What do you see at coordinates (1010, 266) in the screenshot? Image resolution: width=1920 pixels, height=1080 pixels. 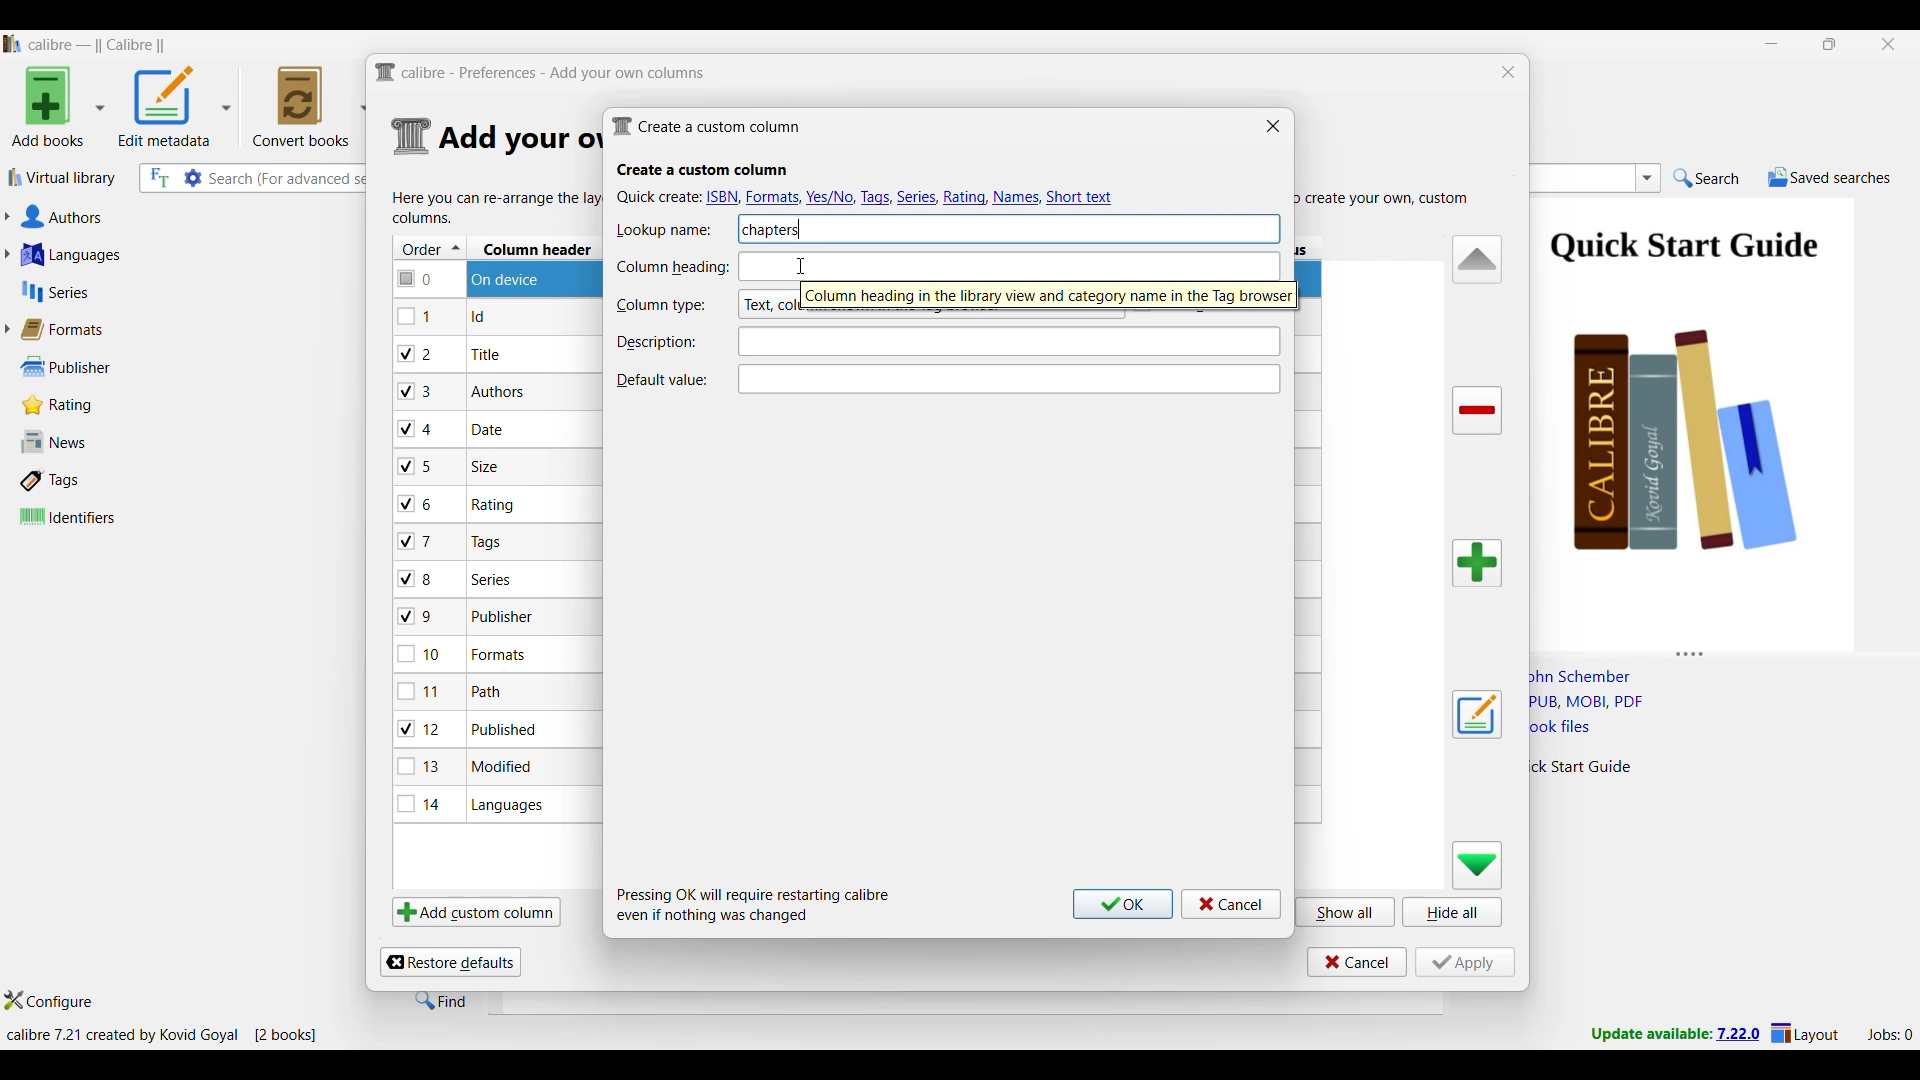 I see `text` at bounding box center [1010, 266].